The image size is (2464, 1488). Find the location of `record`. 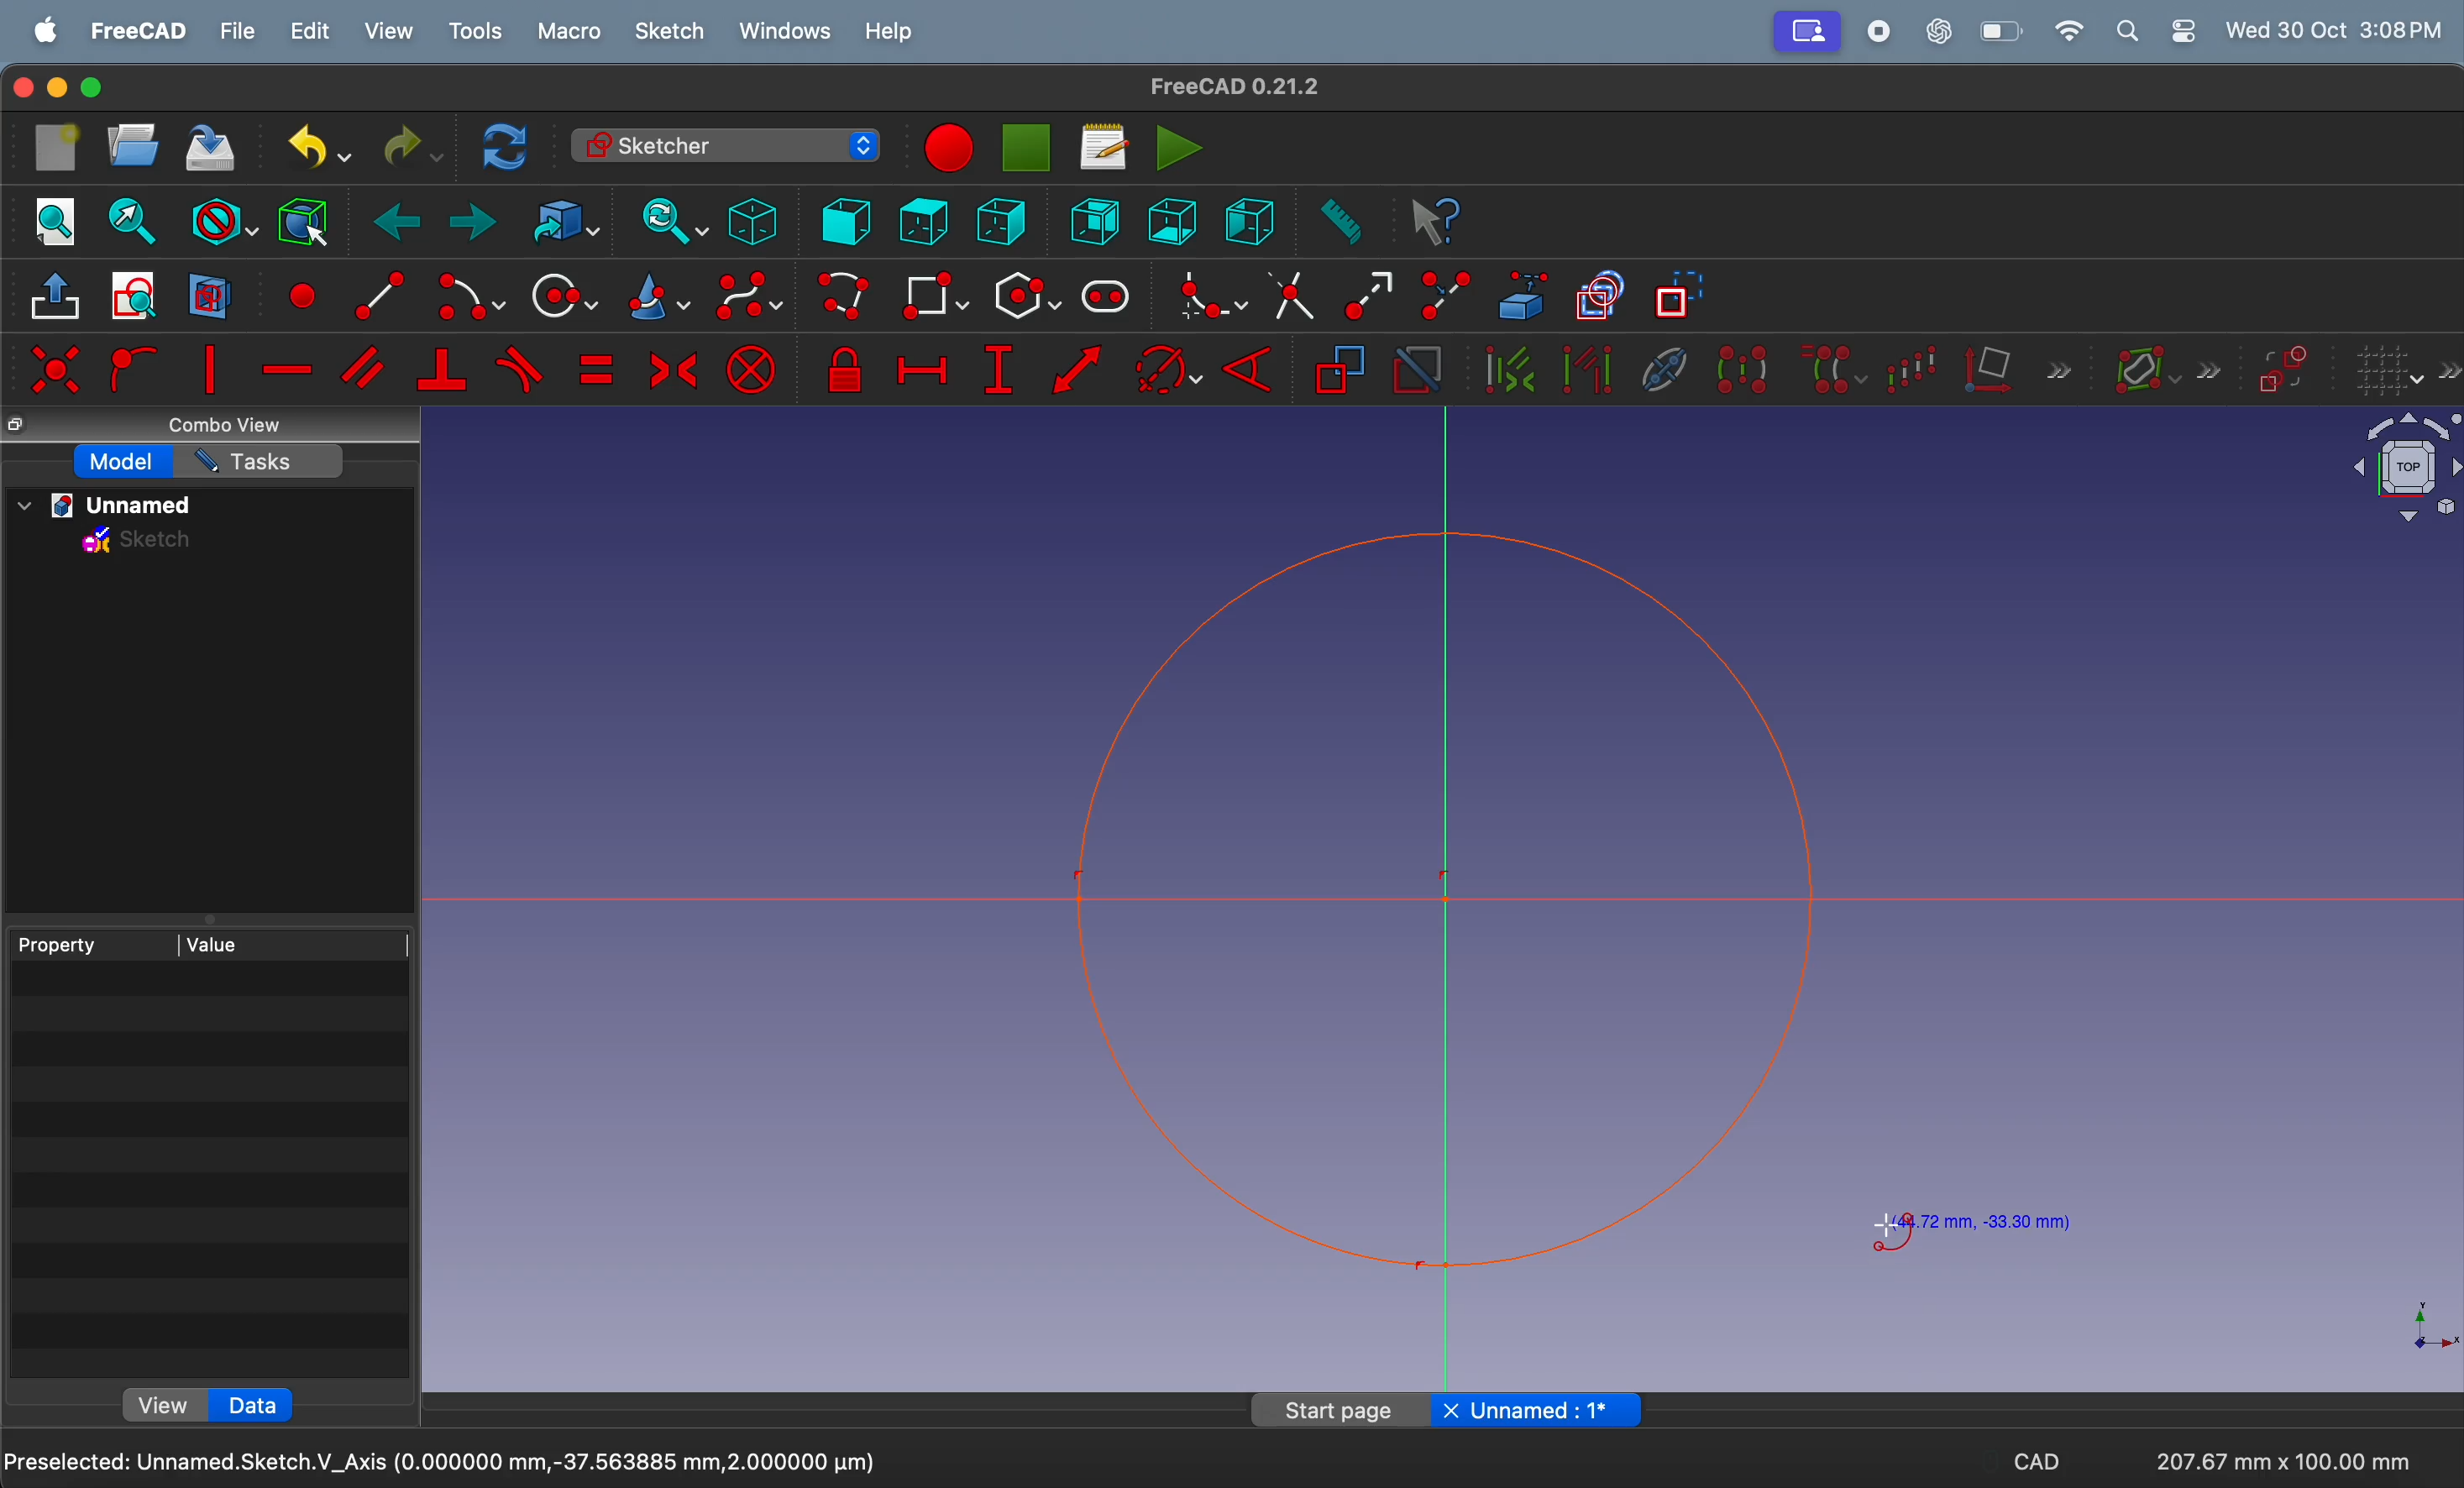

record is located at coordinates (1884, 31).